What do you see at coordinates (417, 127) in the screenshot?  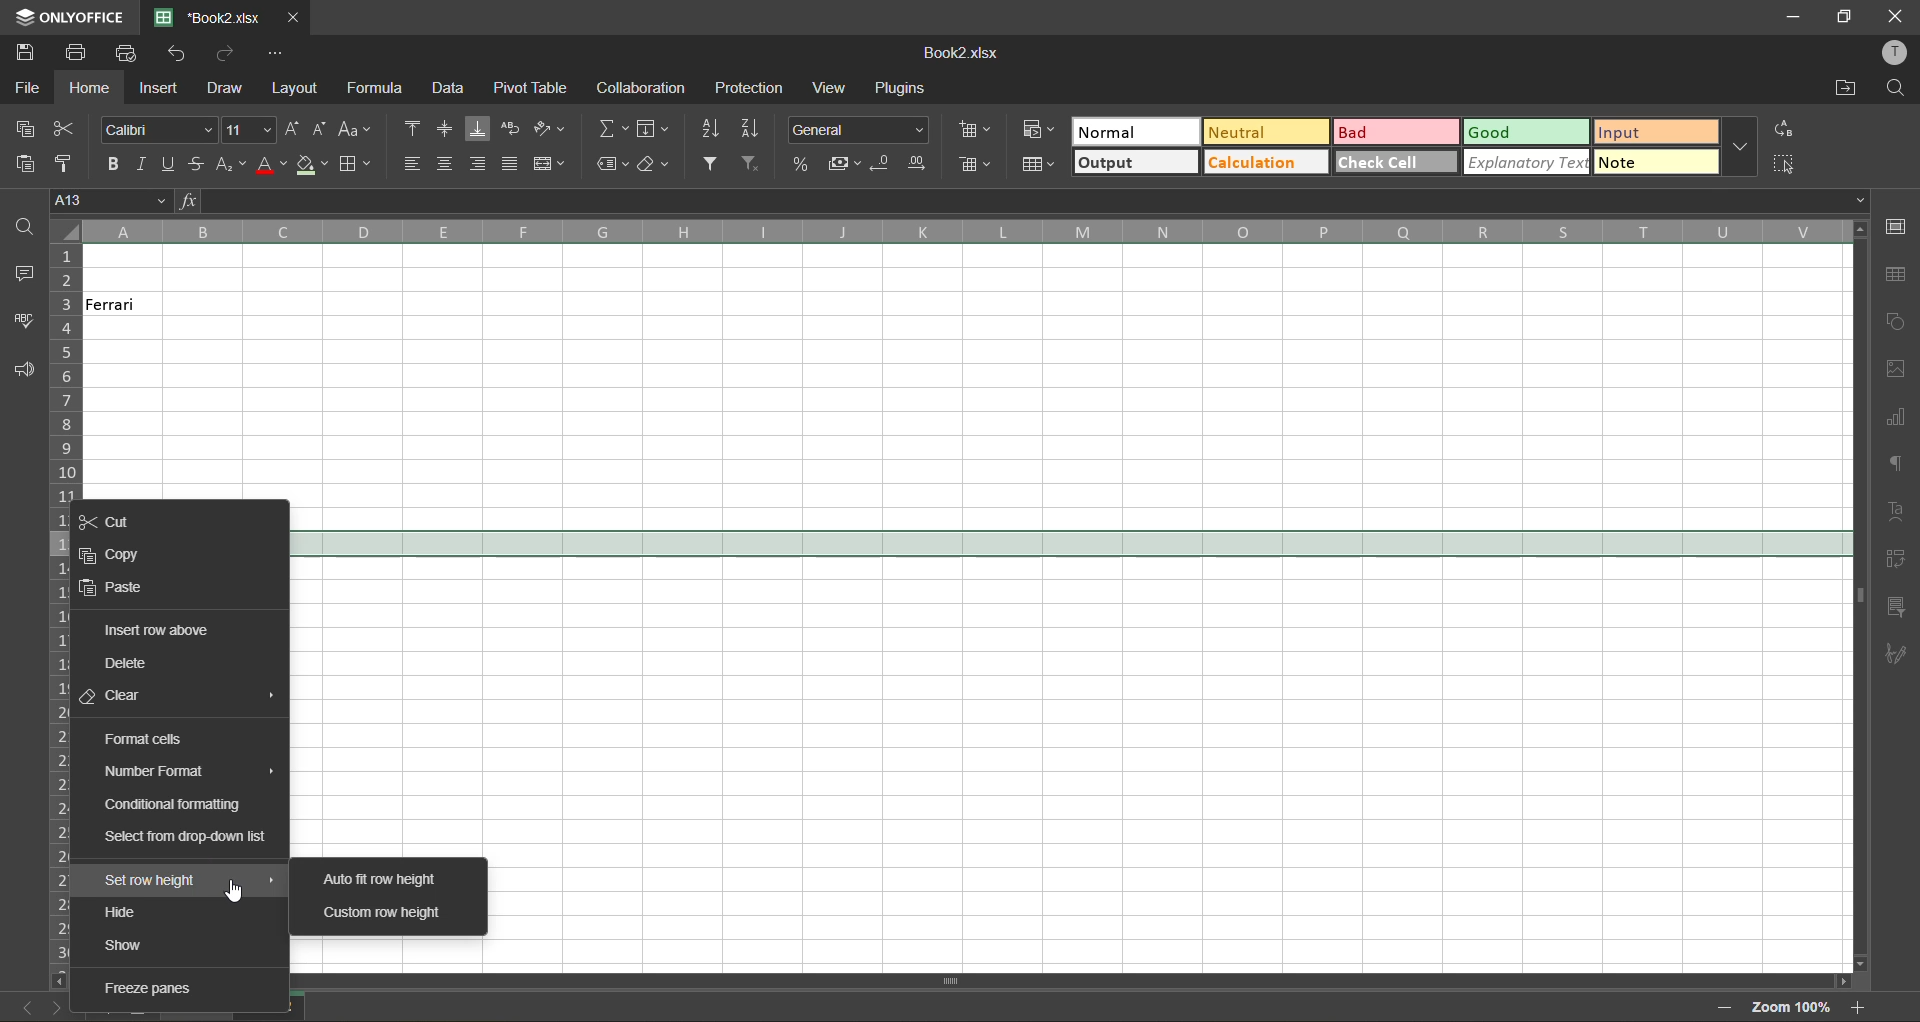 I see `align top` at bounding box center [417, 127].